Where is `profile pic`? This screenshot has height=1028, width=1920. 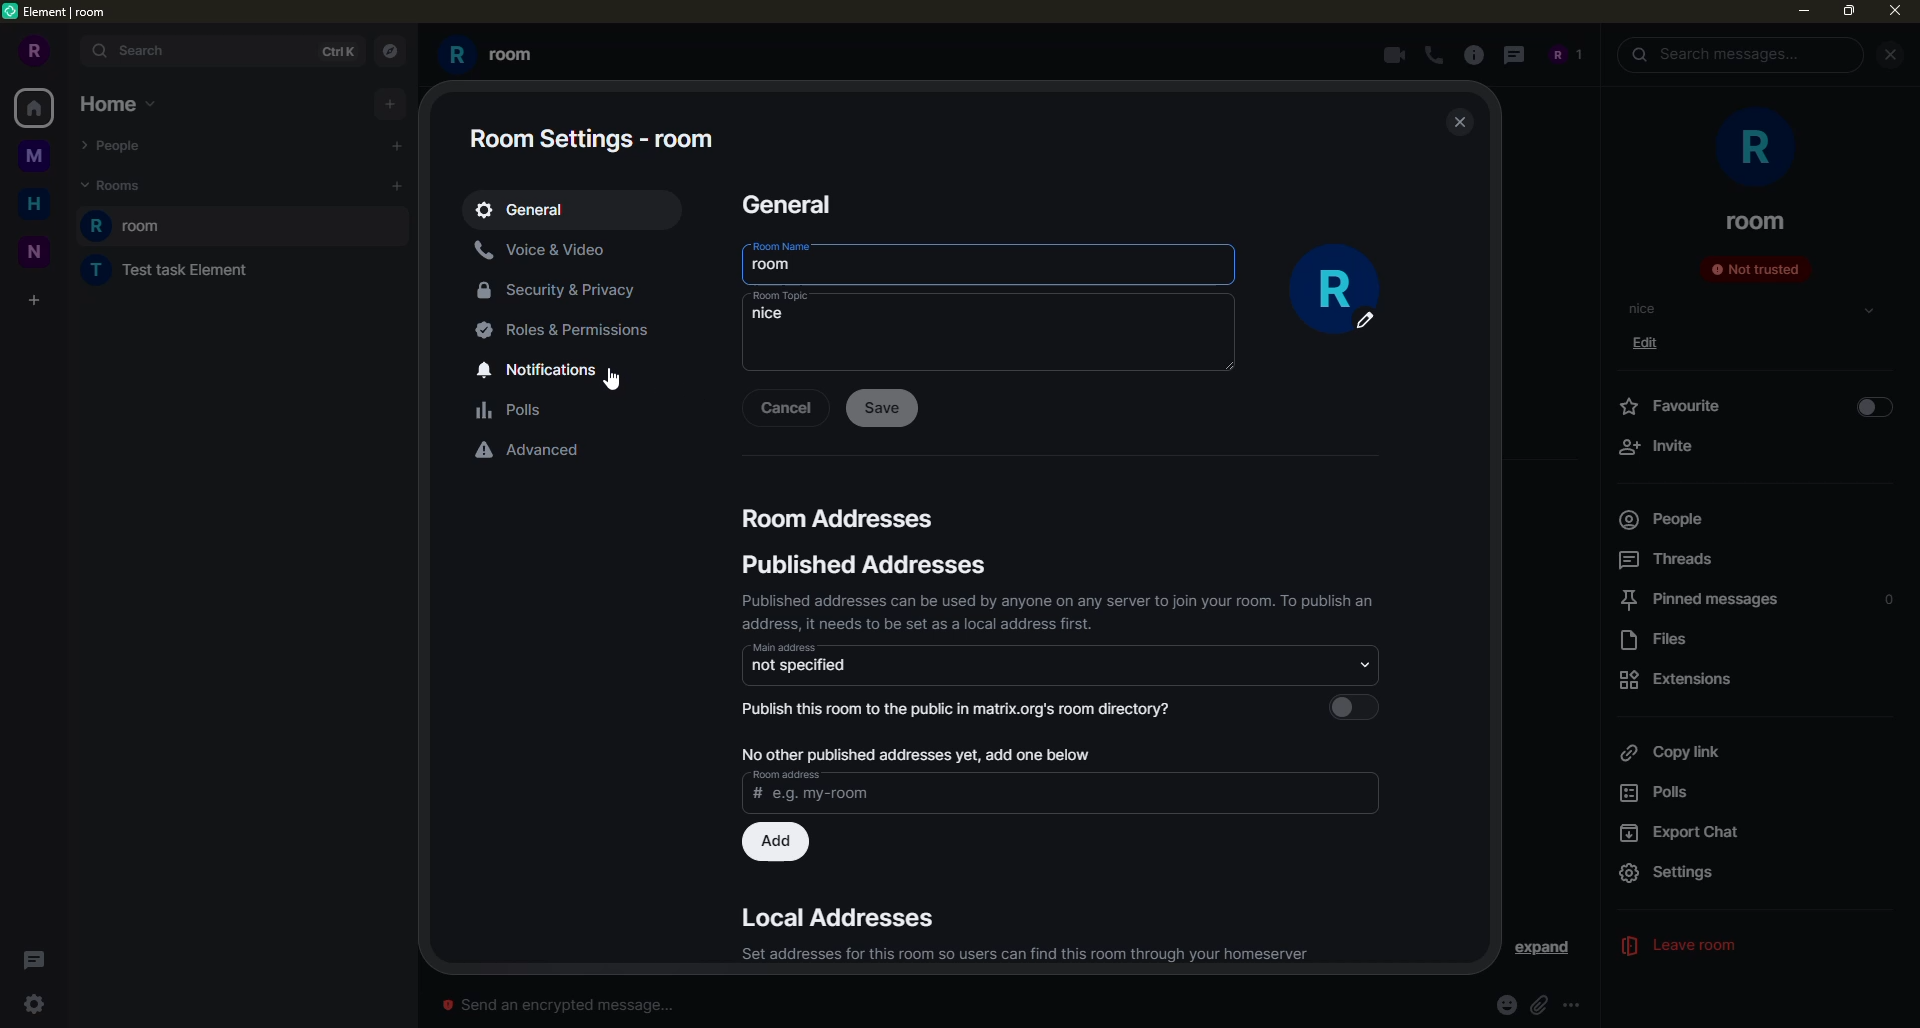 profile pic is located at coordinates (1750, 146).